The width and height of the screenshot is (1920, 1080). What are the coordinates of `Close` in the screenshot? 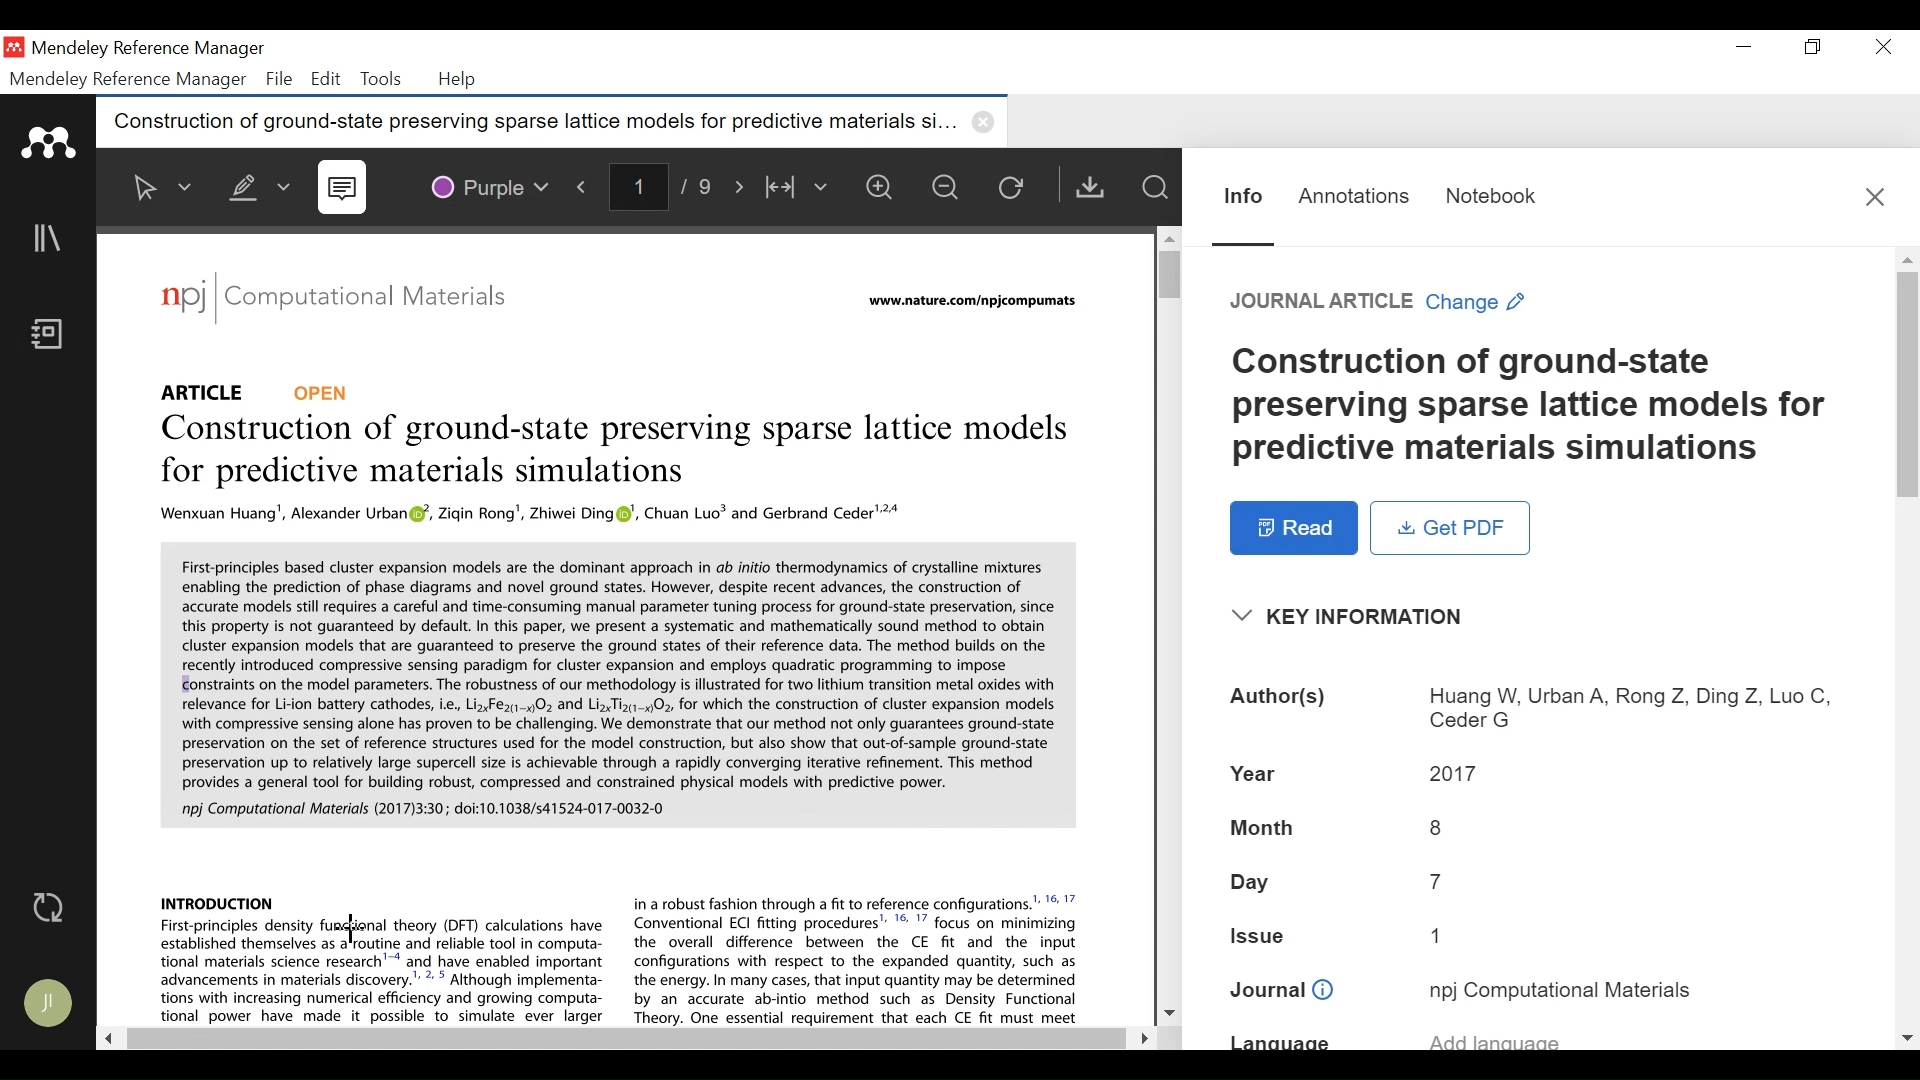 It's located at (1876, 195).